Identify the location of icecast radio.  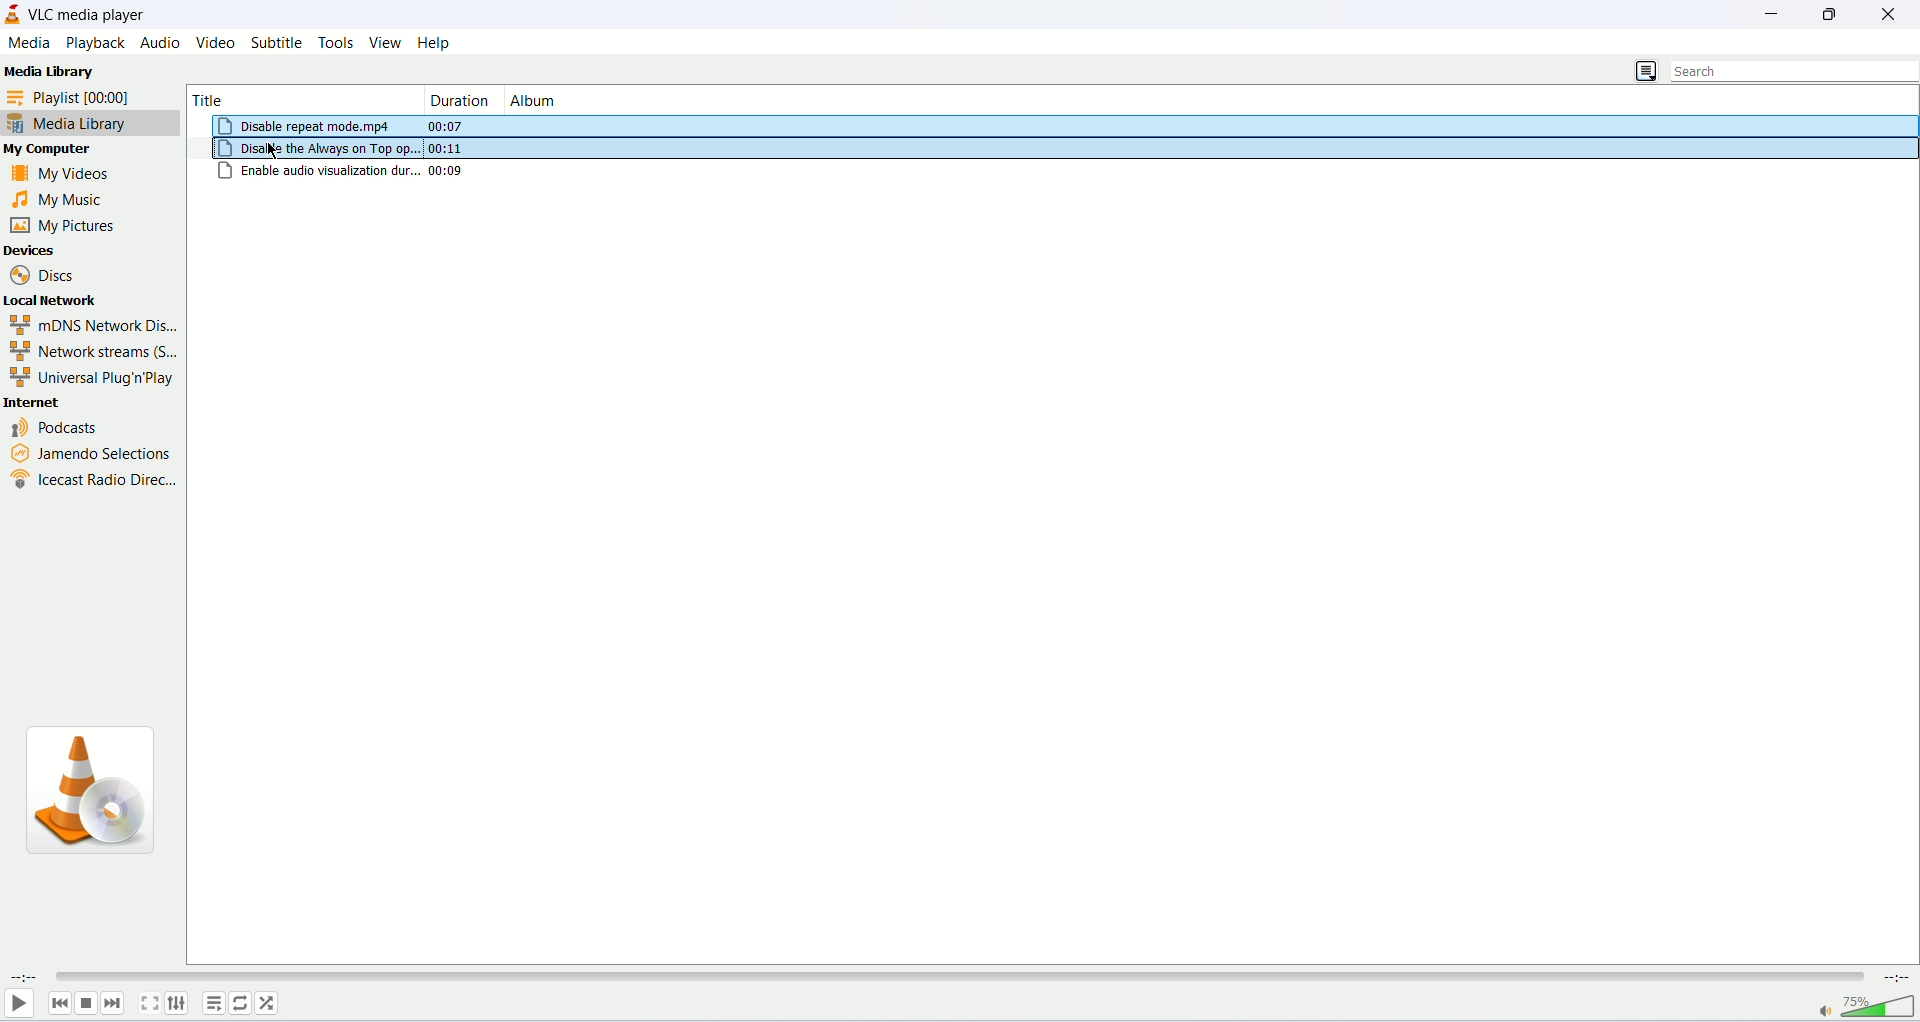
(92, 478).